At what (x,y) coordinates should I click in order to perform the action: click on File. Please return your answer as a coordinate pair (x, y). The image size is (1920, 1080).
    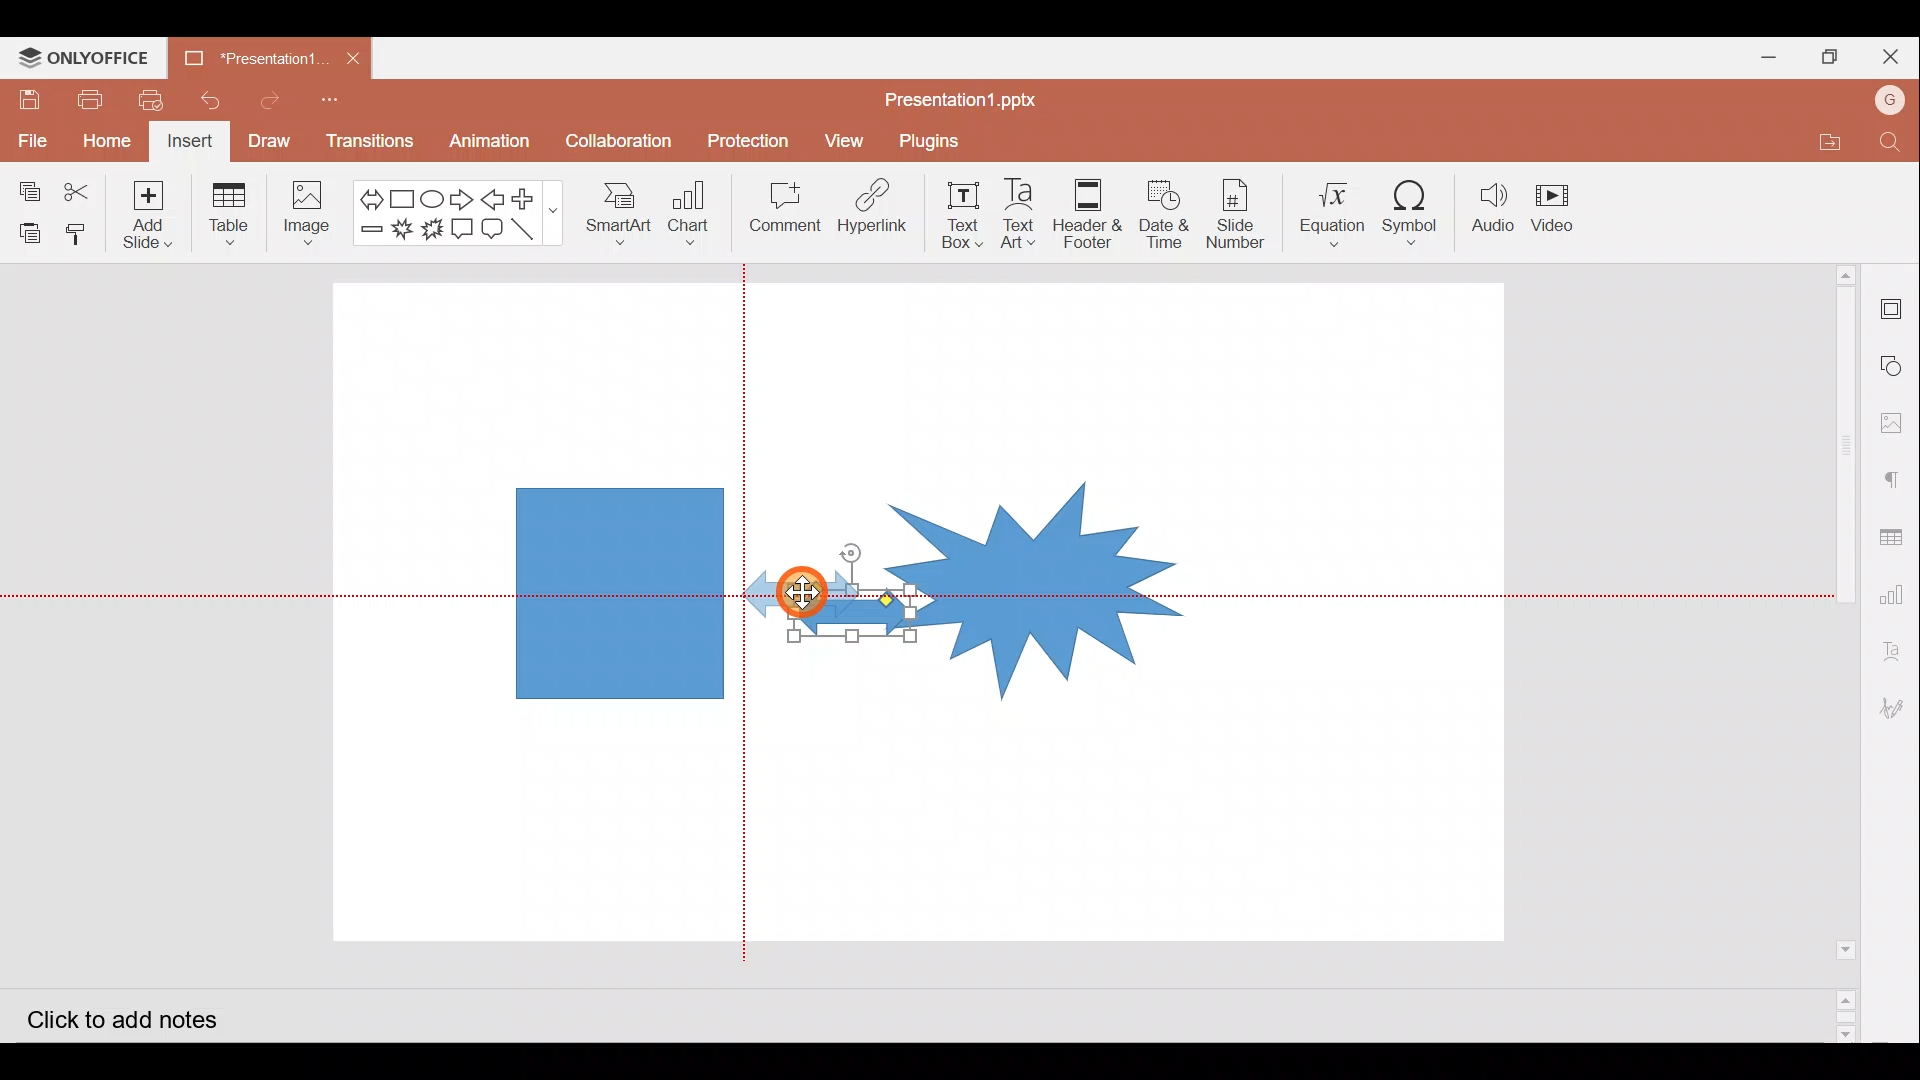
    Looking at the image, I should click on (31, 137).